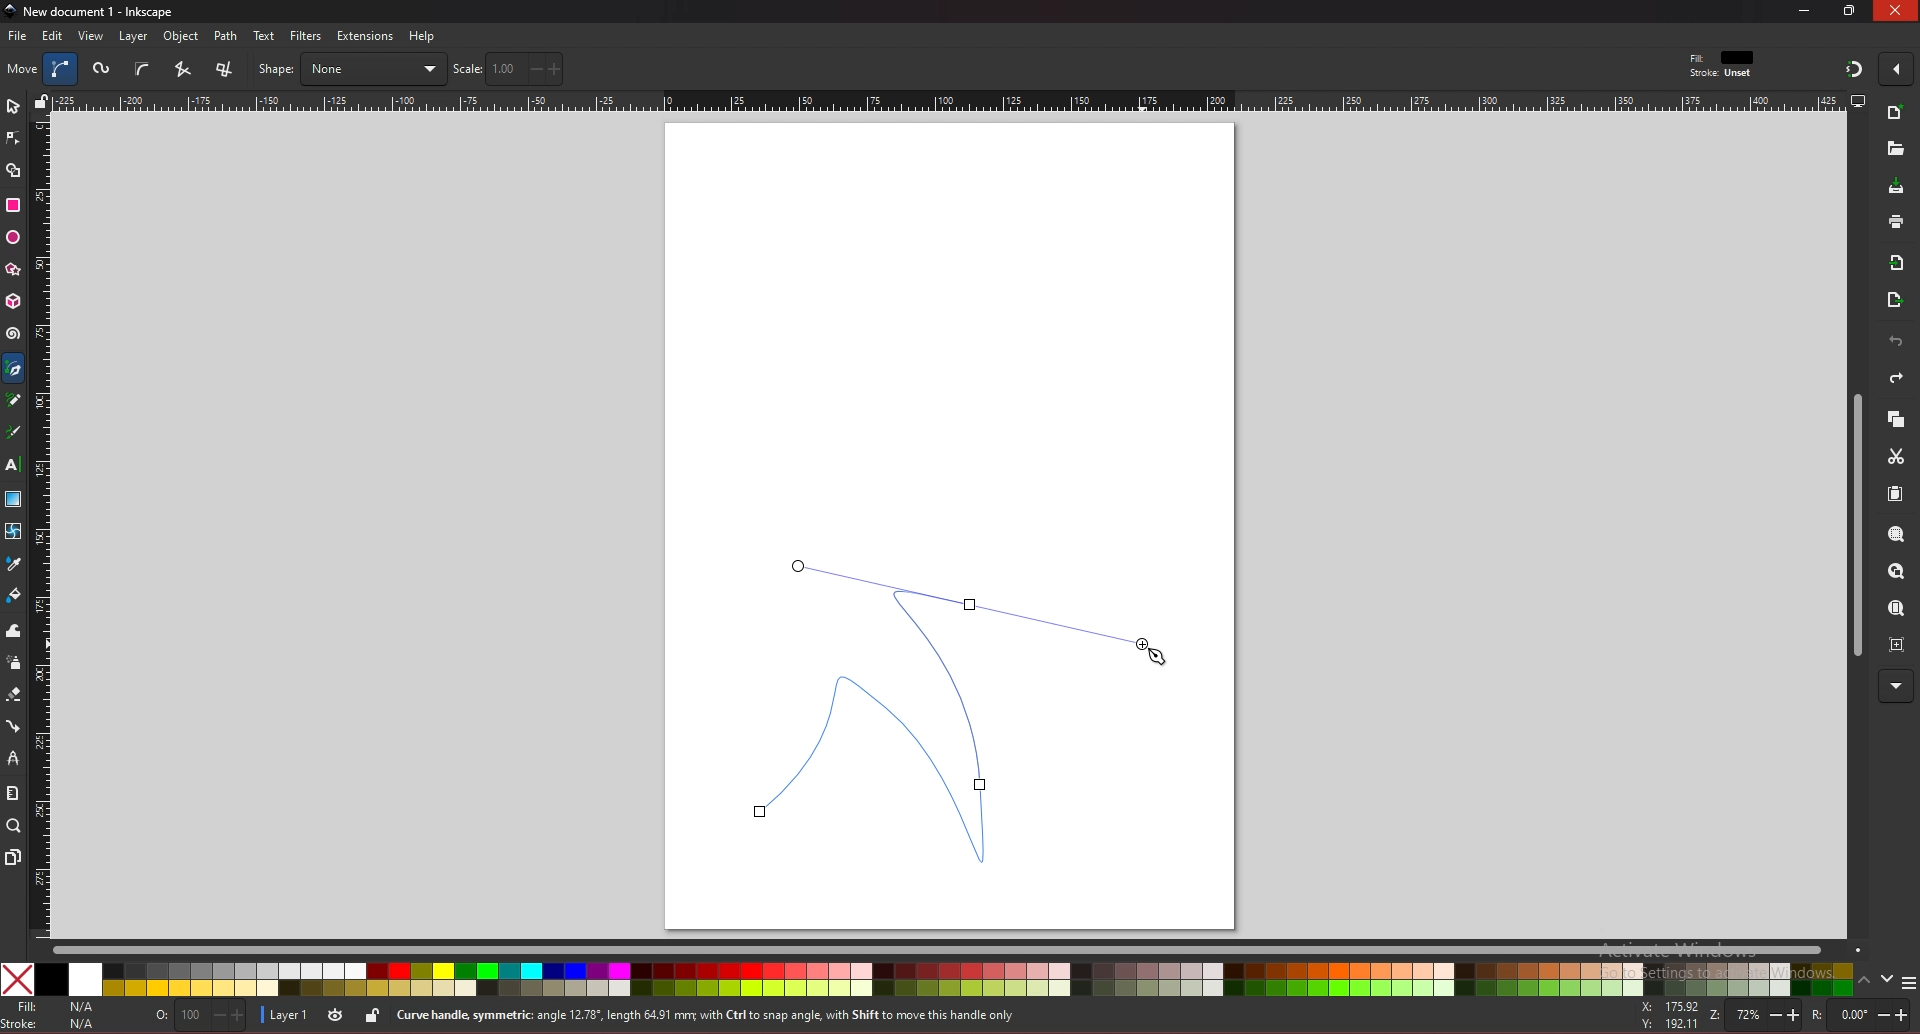 The image size is (1920, 1034). I want to click on b spline path, so click(142, 68).